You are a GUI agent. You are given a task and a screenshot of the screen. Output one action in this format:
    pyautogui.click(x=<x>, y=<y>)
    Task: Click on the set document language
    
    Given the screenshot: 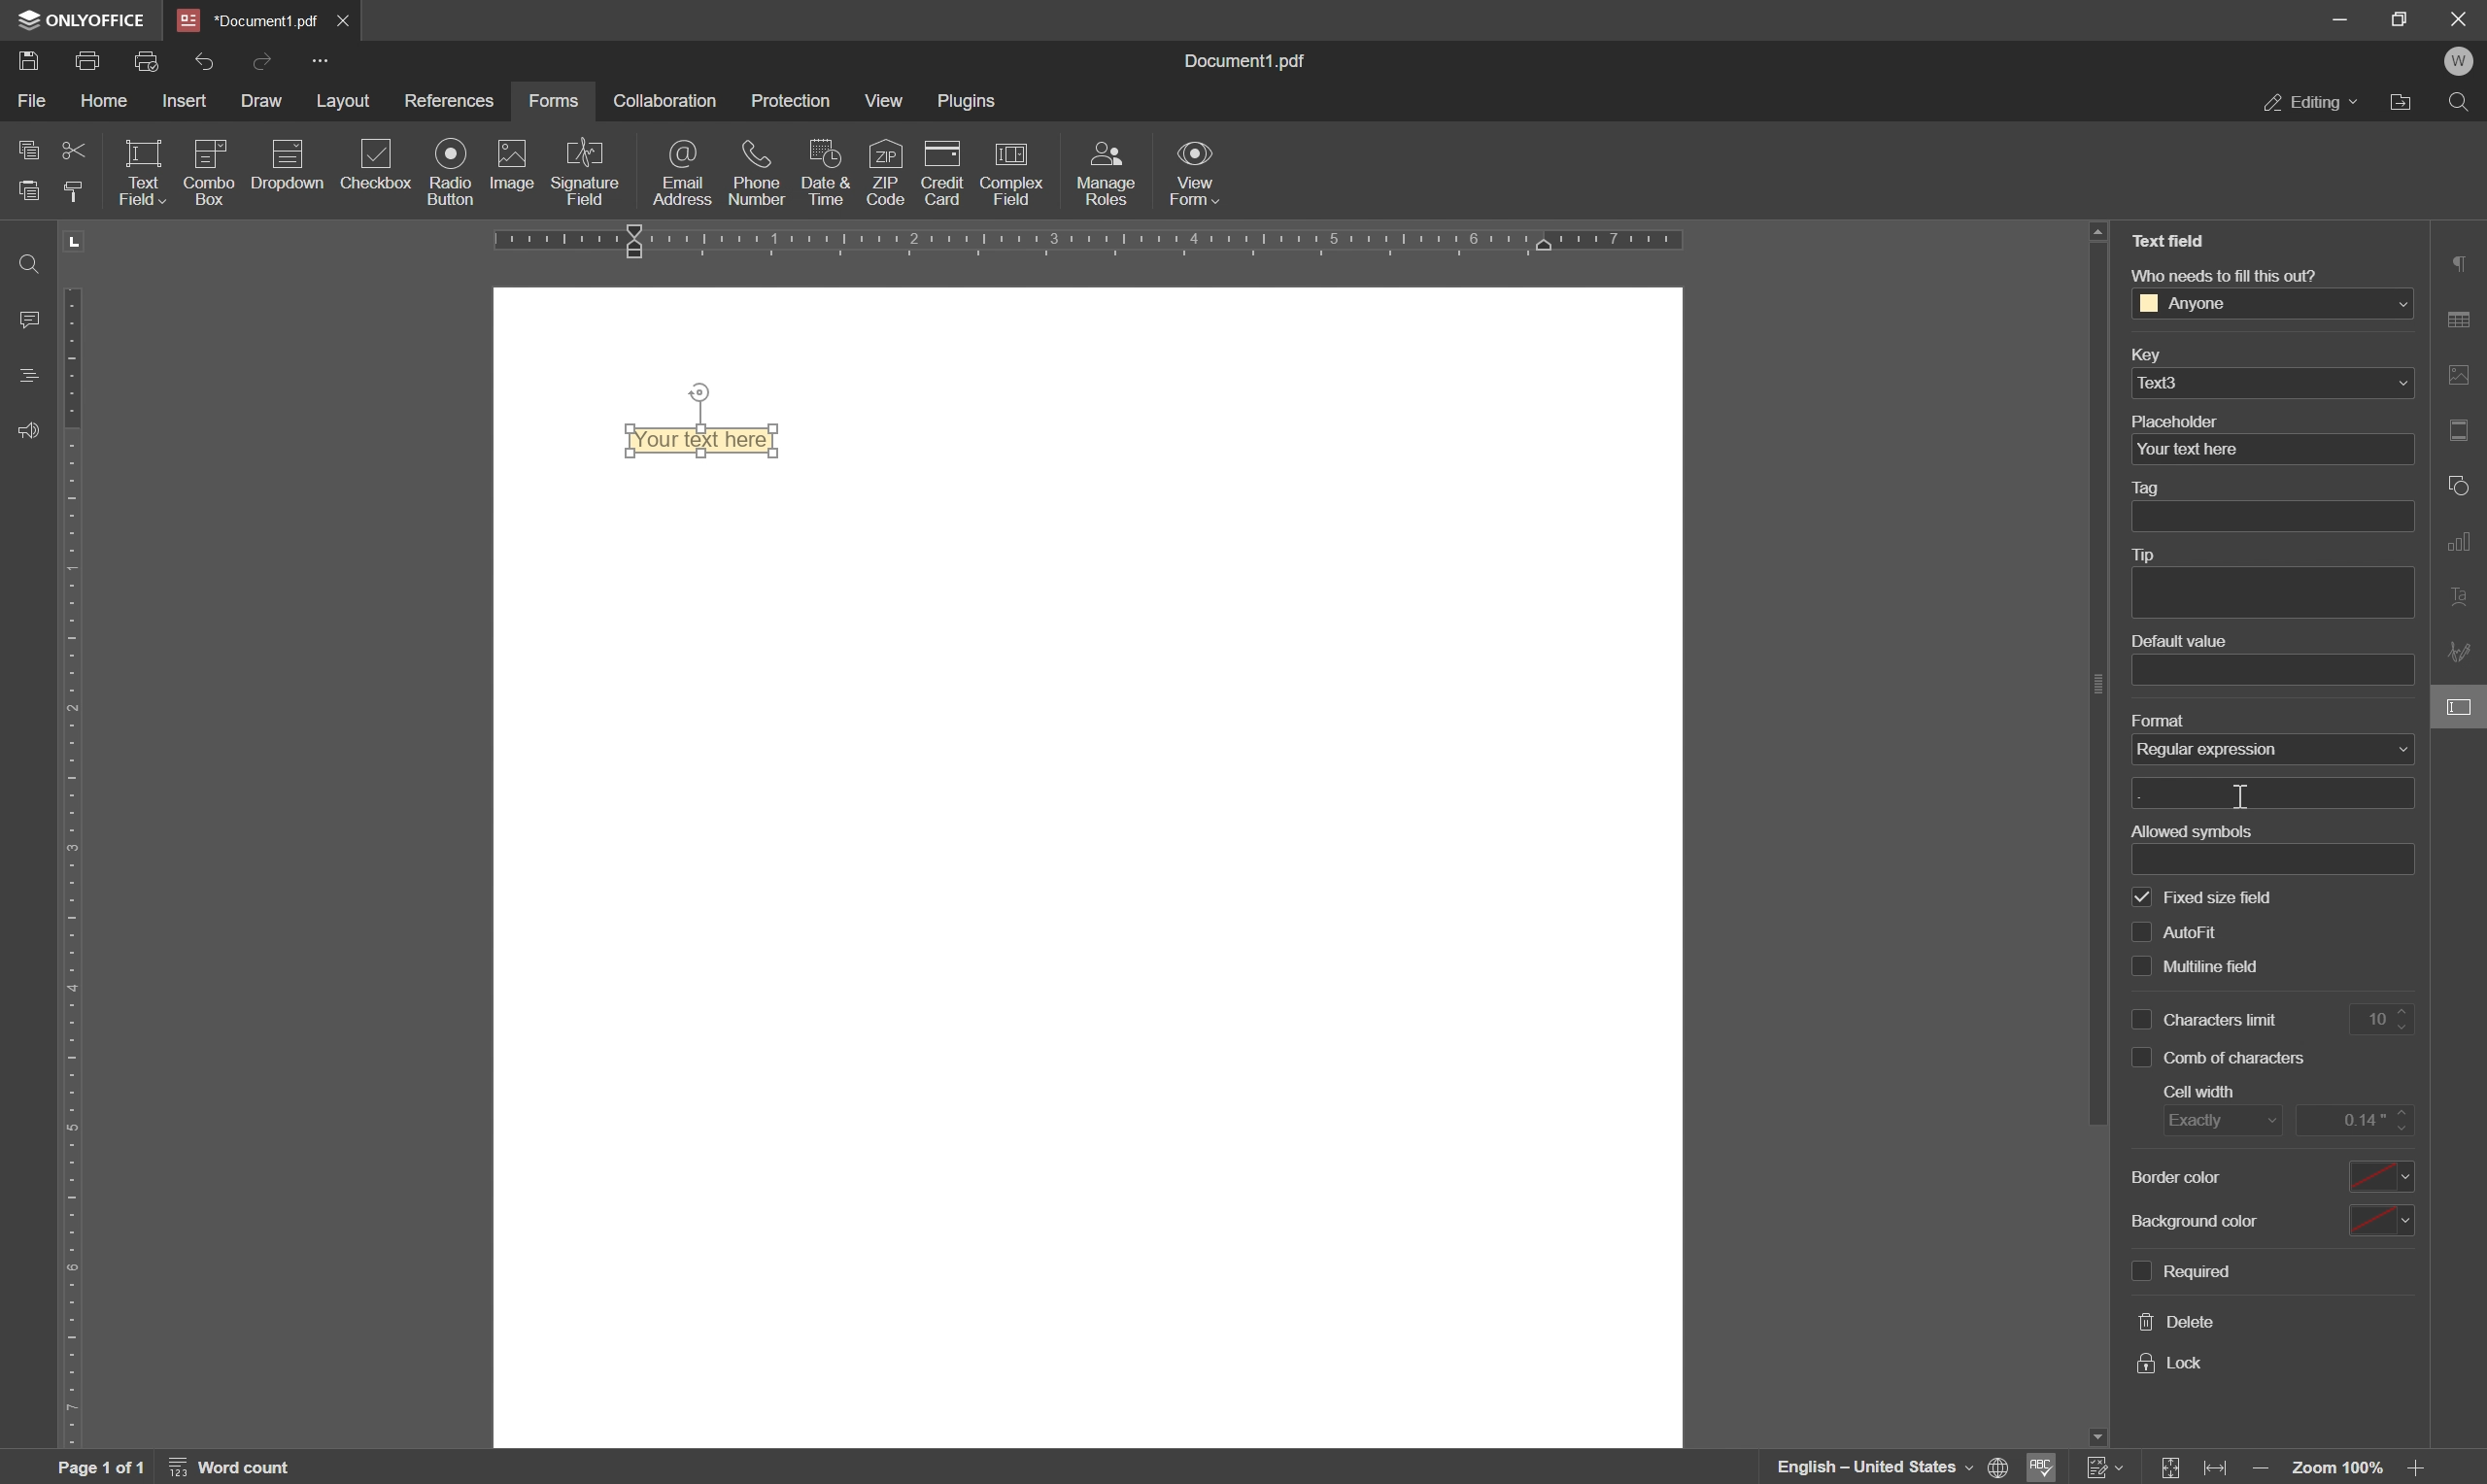 What is the action you would take?
    pyautogui.click(x=1892, y=1467)
    